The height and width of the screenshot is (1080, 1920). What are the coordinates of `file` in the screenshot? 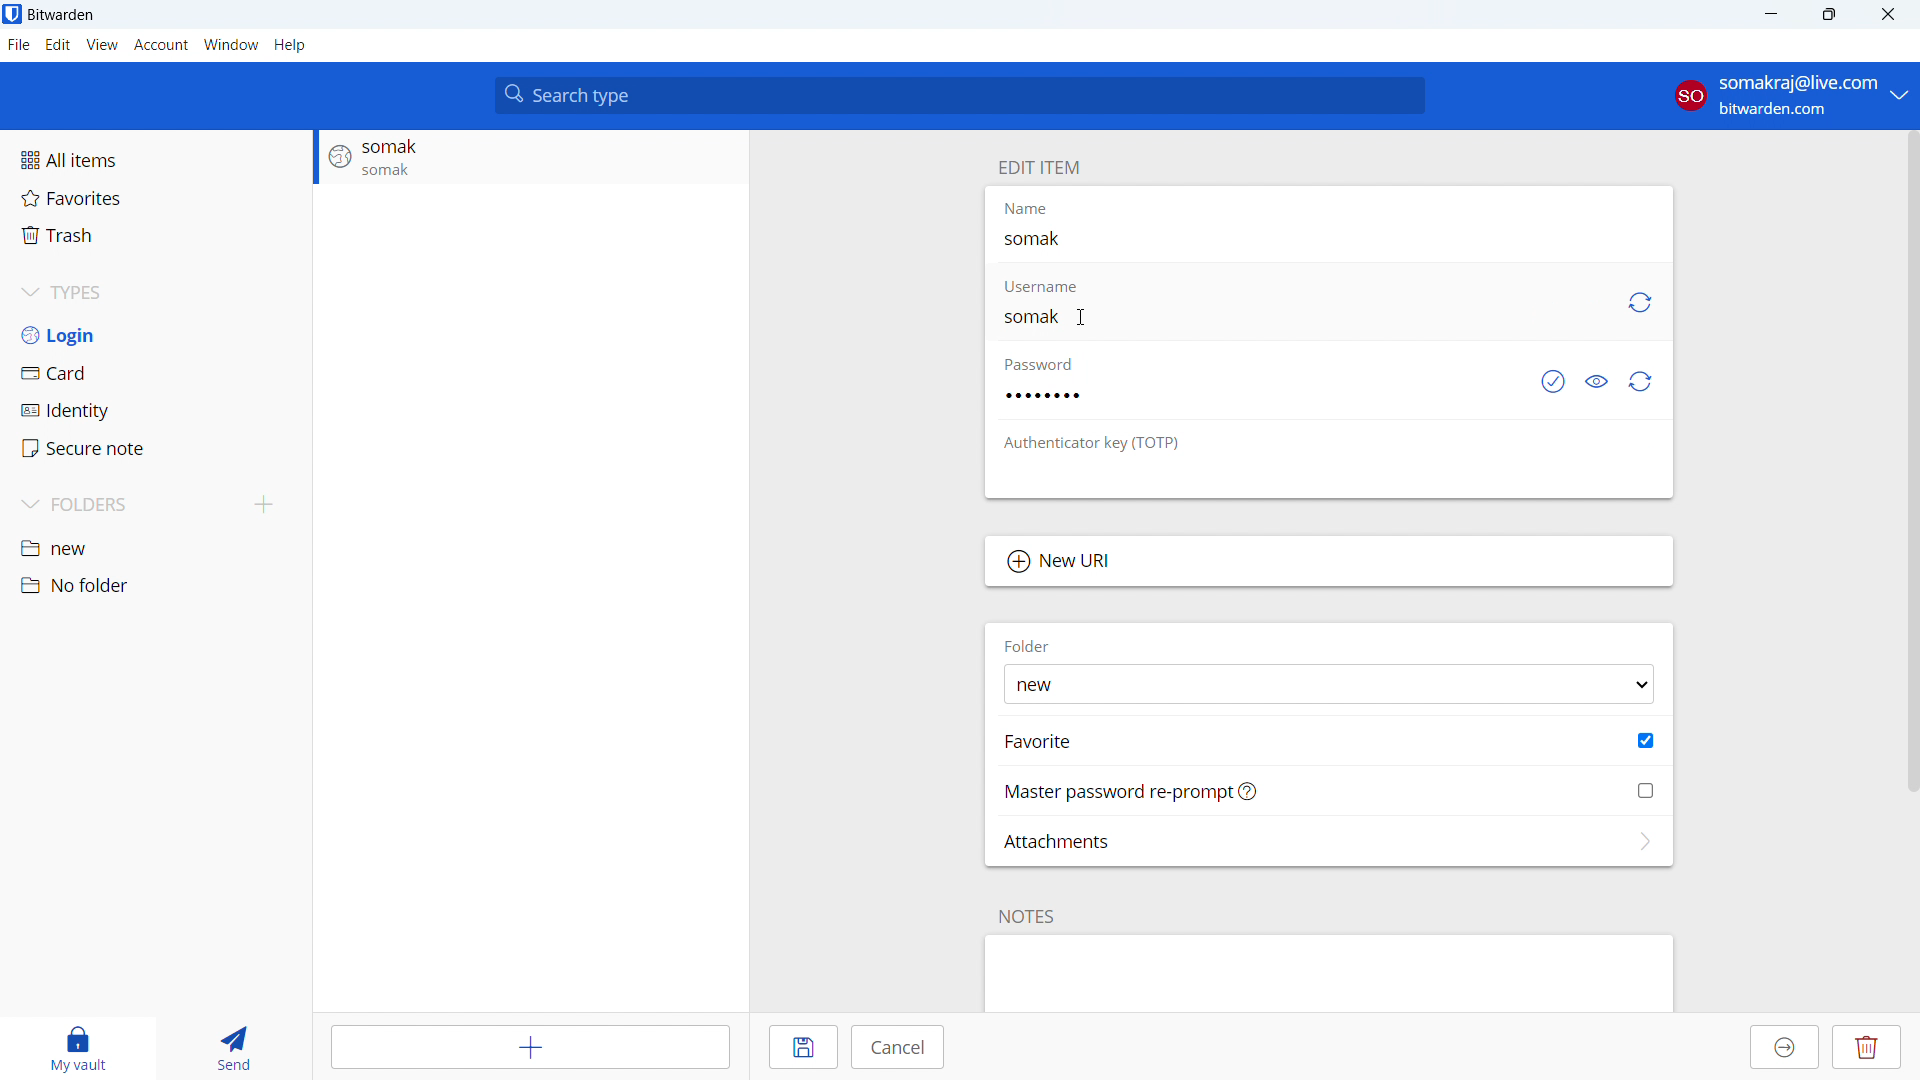 It's located at (19, 45).